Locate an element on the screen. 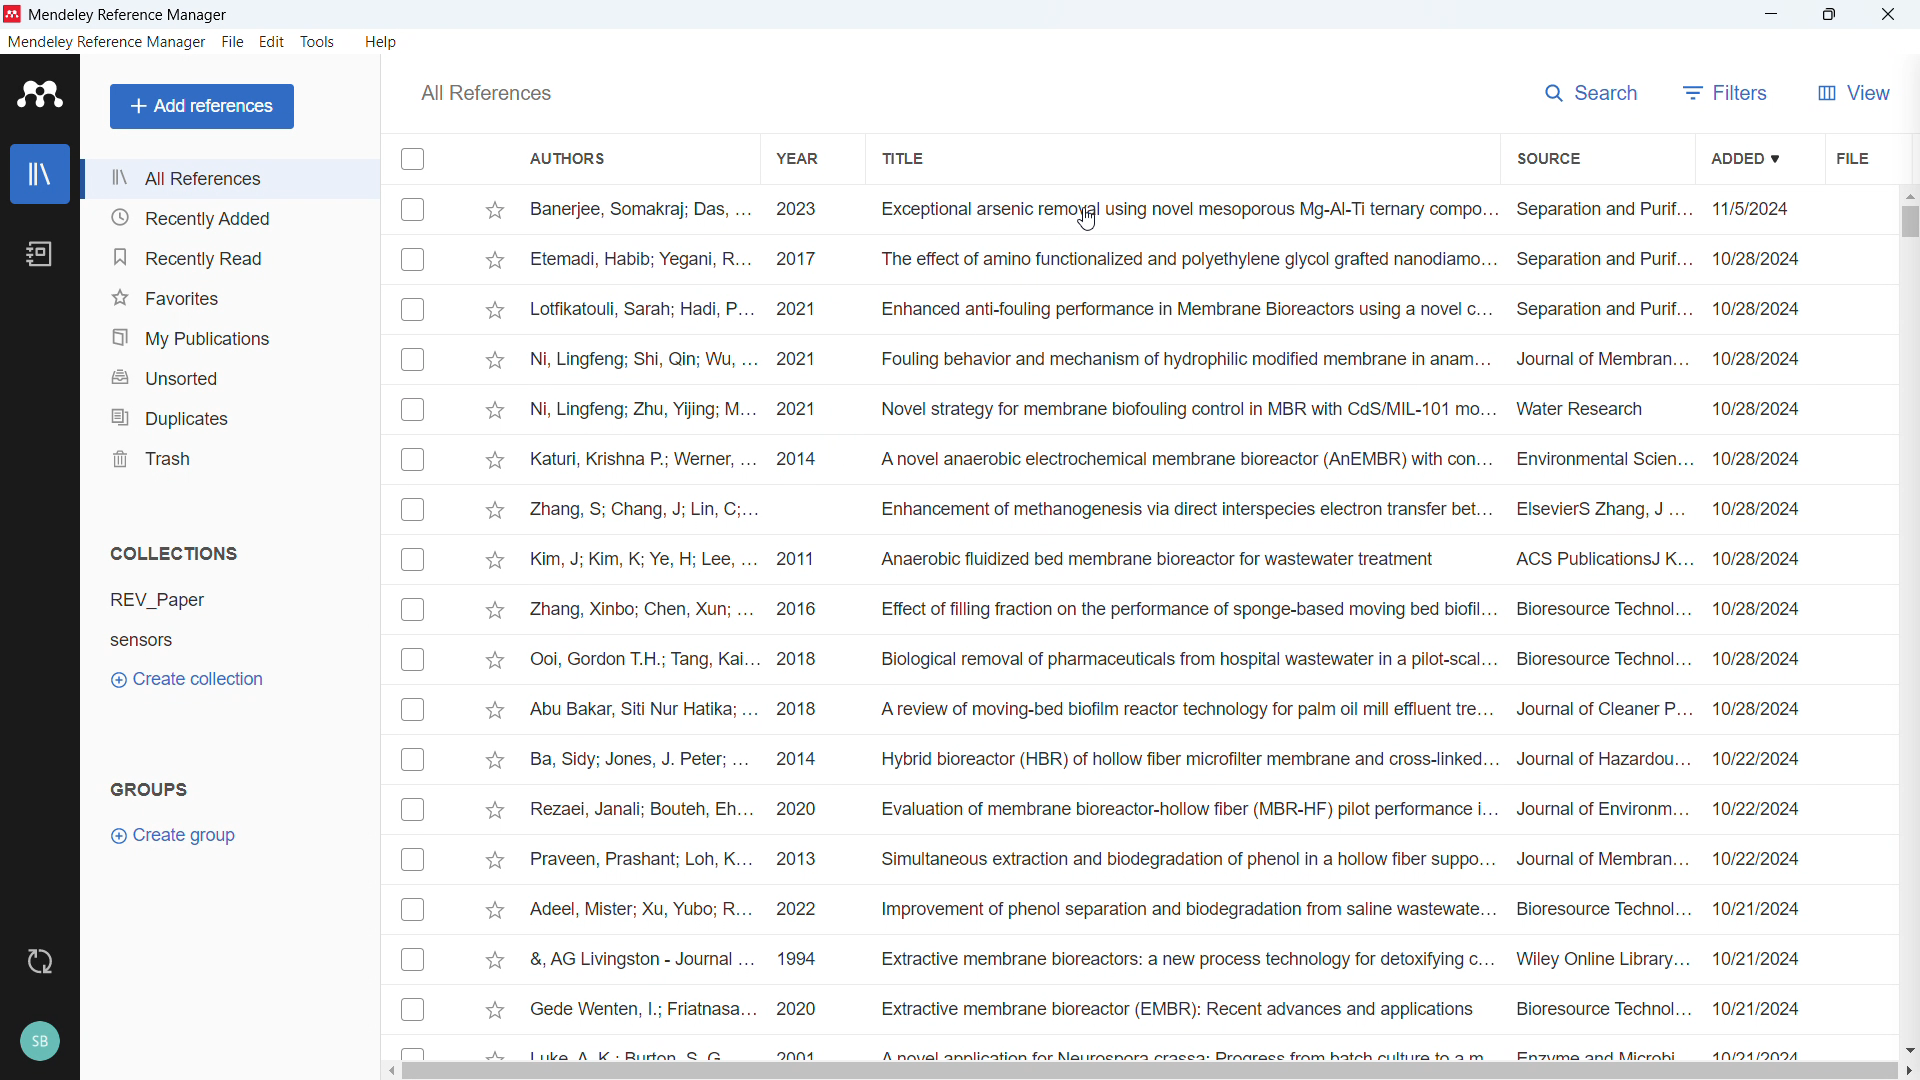 This screenshot has height=1080, width=1920. elseviers zhang,j is located at coordinates (1600, 507).